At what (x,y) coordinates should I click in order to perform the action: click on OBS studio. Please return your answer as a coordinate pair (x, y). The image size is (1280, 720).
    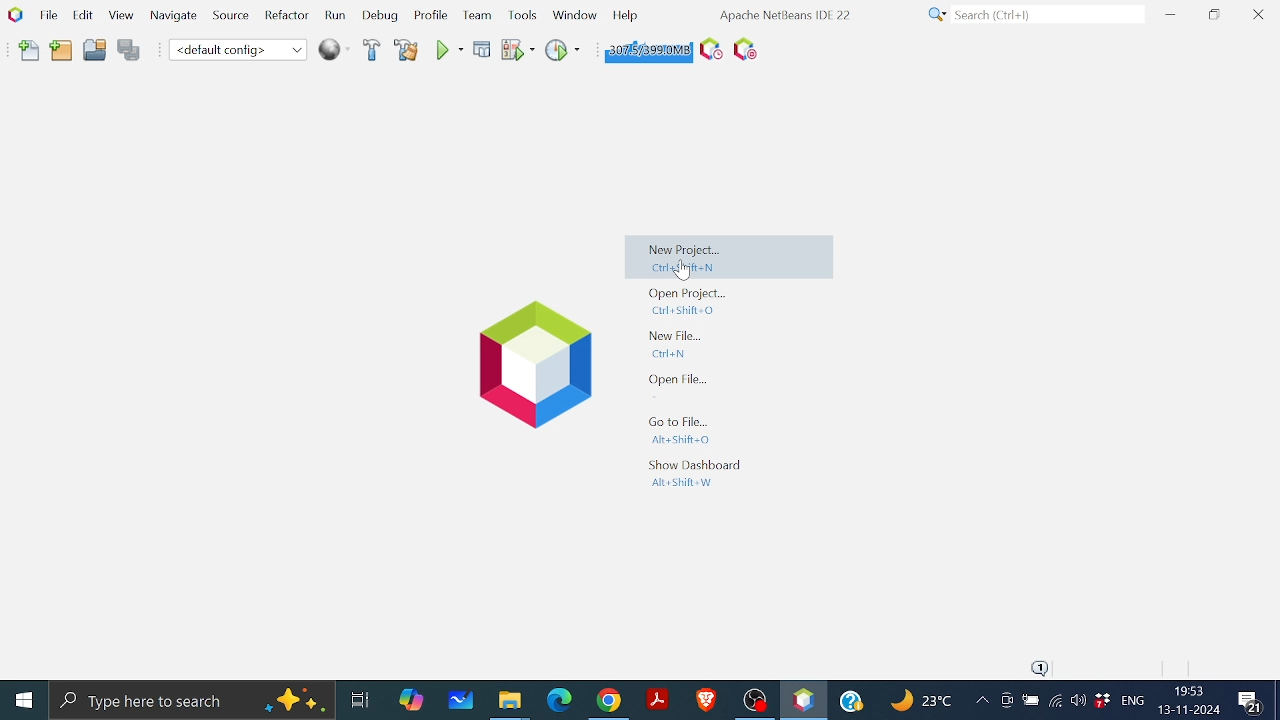
    Looking at the image, I should click on (754, 699).